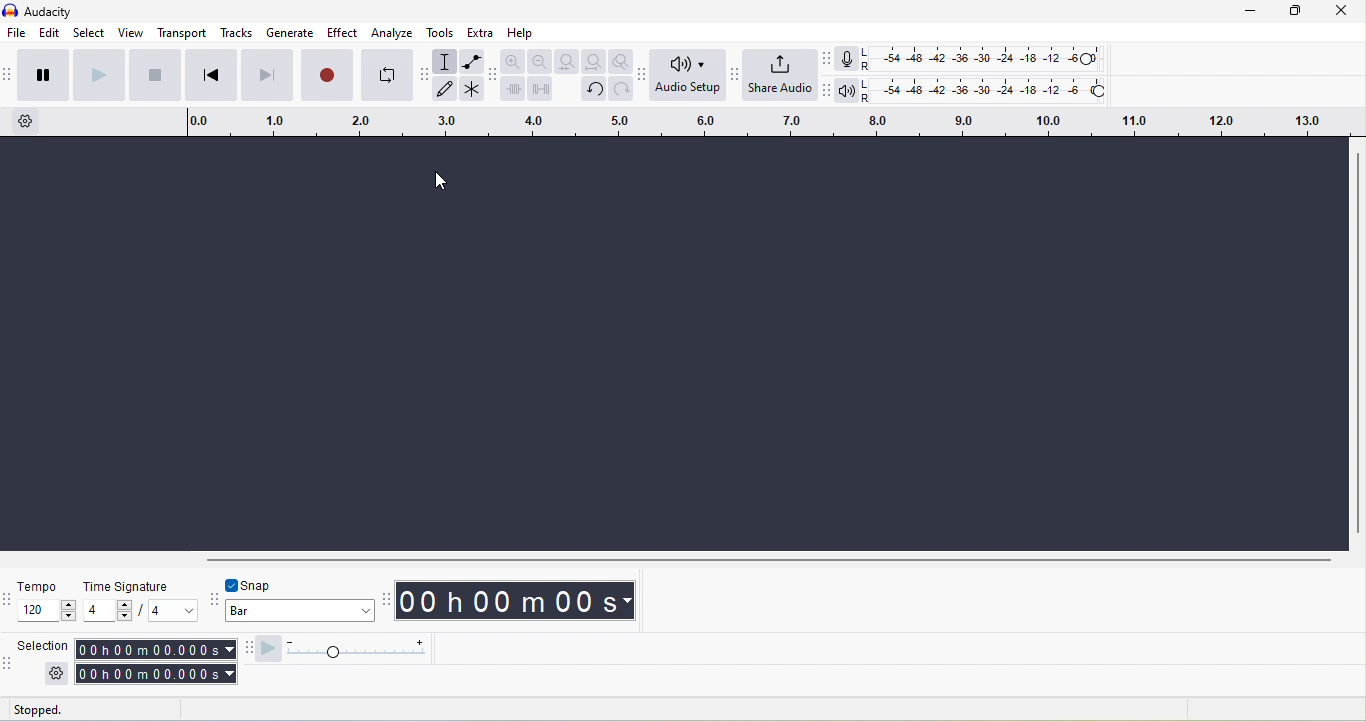 Image resolution: width=1366 pixels, height=722 pixels. What do you see at coordinates (1342, 12) in the screenshot?
I see `close` at bounding box center [1342, 12].